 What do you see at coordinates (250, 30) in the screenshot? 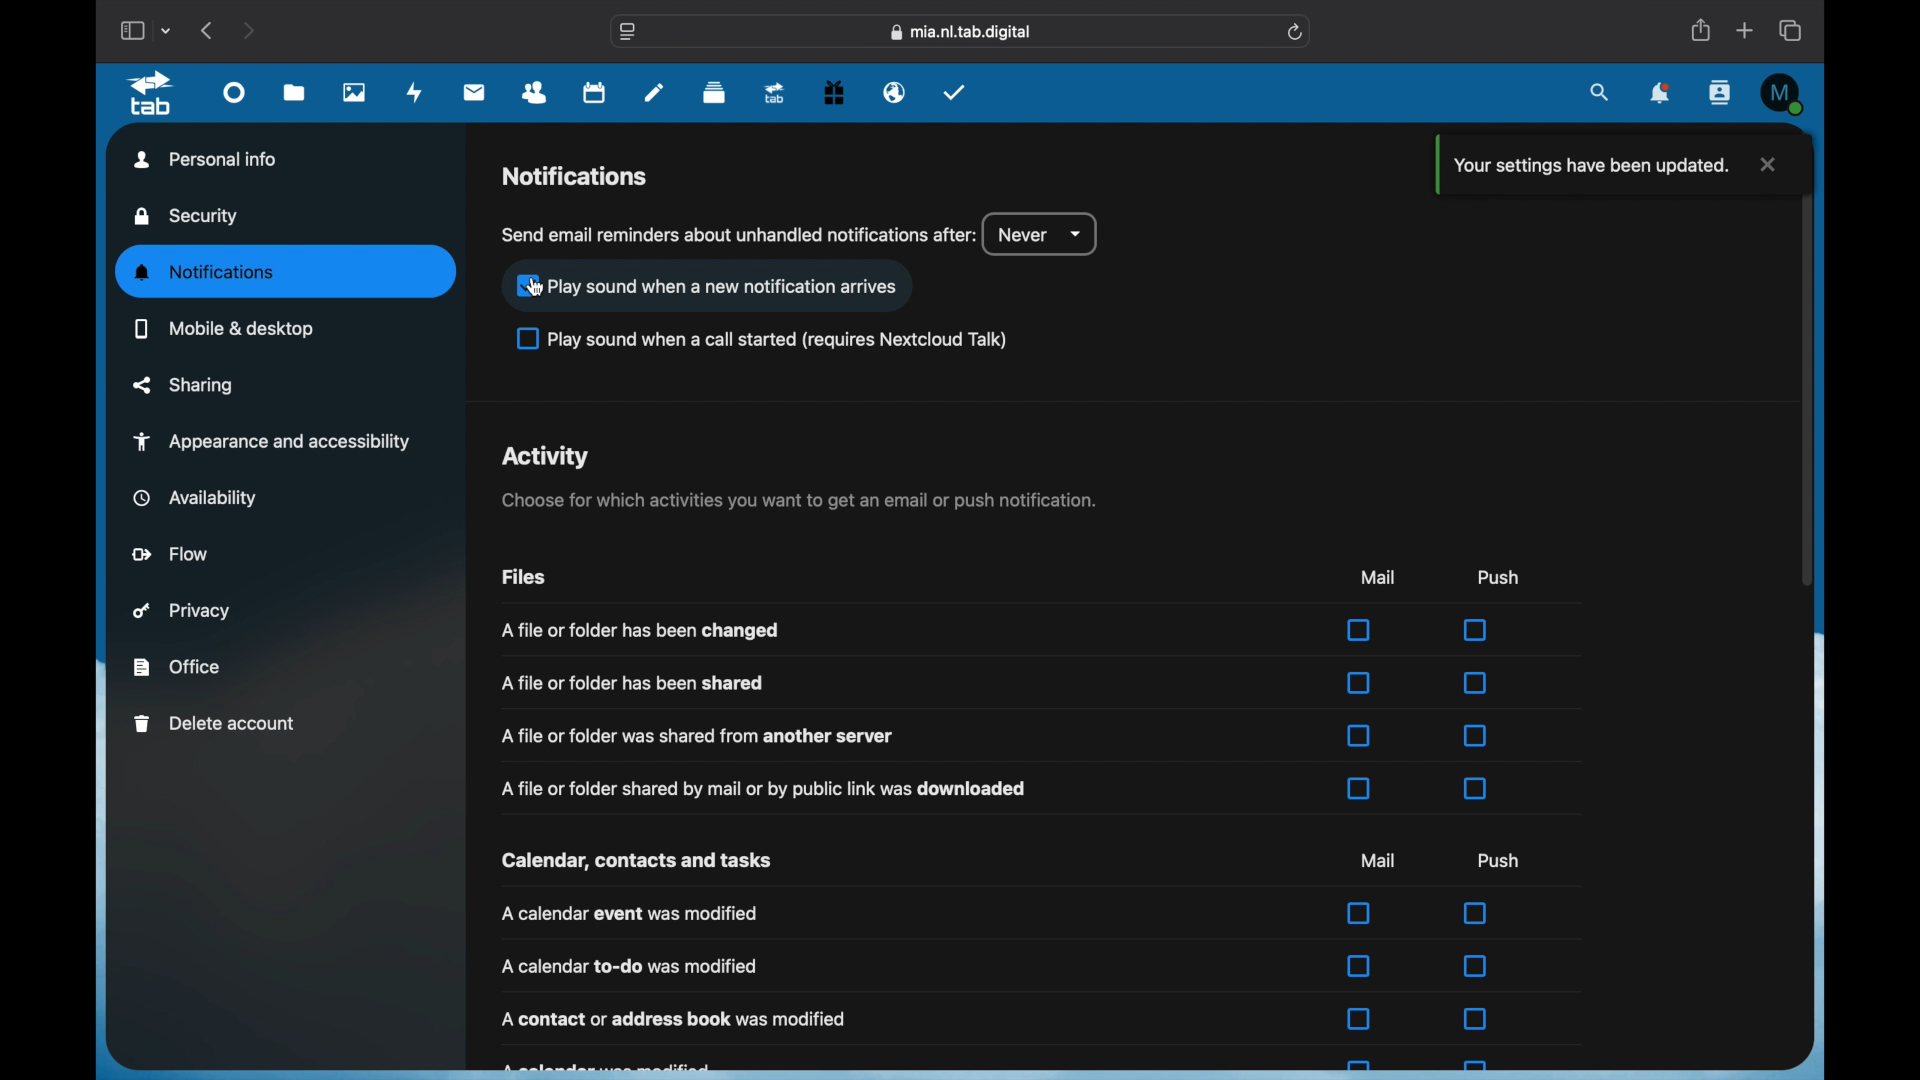
I see `next` at bounding box center [250, 30].